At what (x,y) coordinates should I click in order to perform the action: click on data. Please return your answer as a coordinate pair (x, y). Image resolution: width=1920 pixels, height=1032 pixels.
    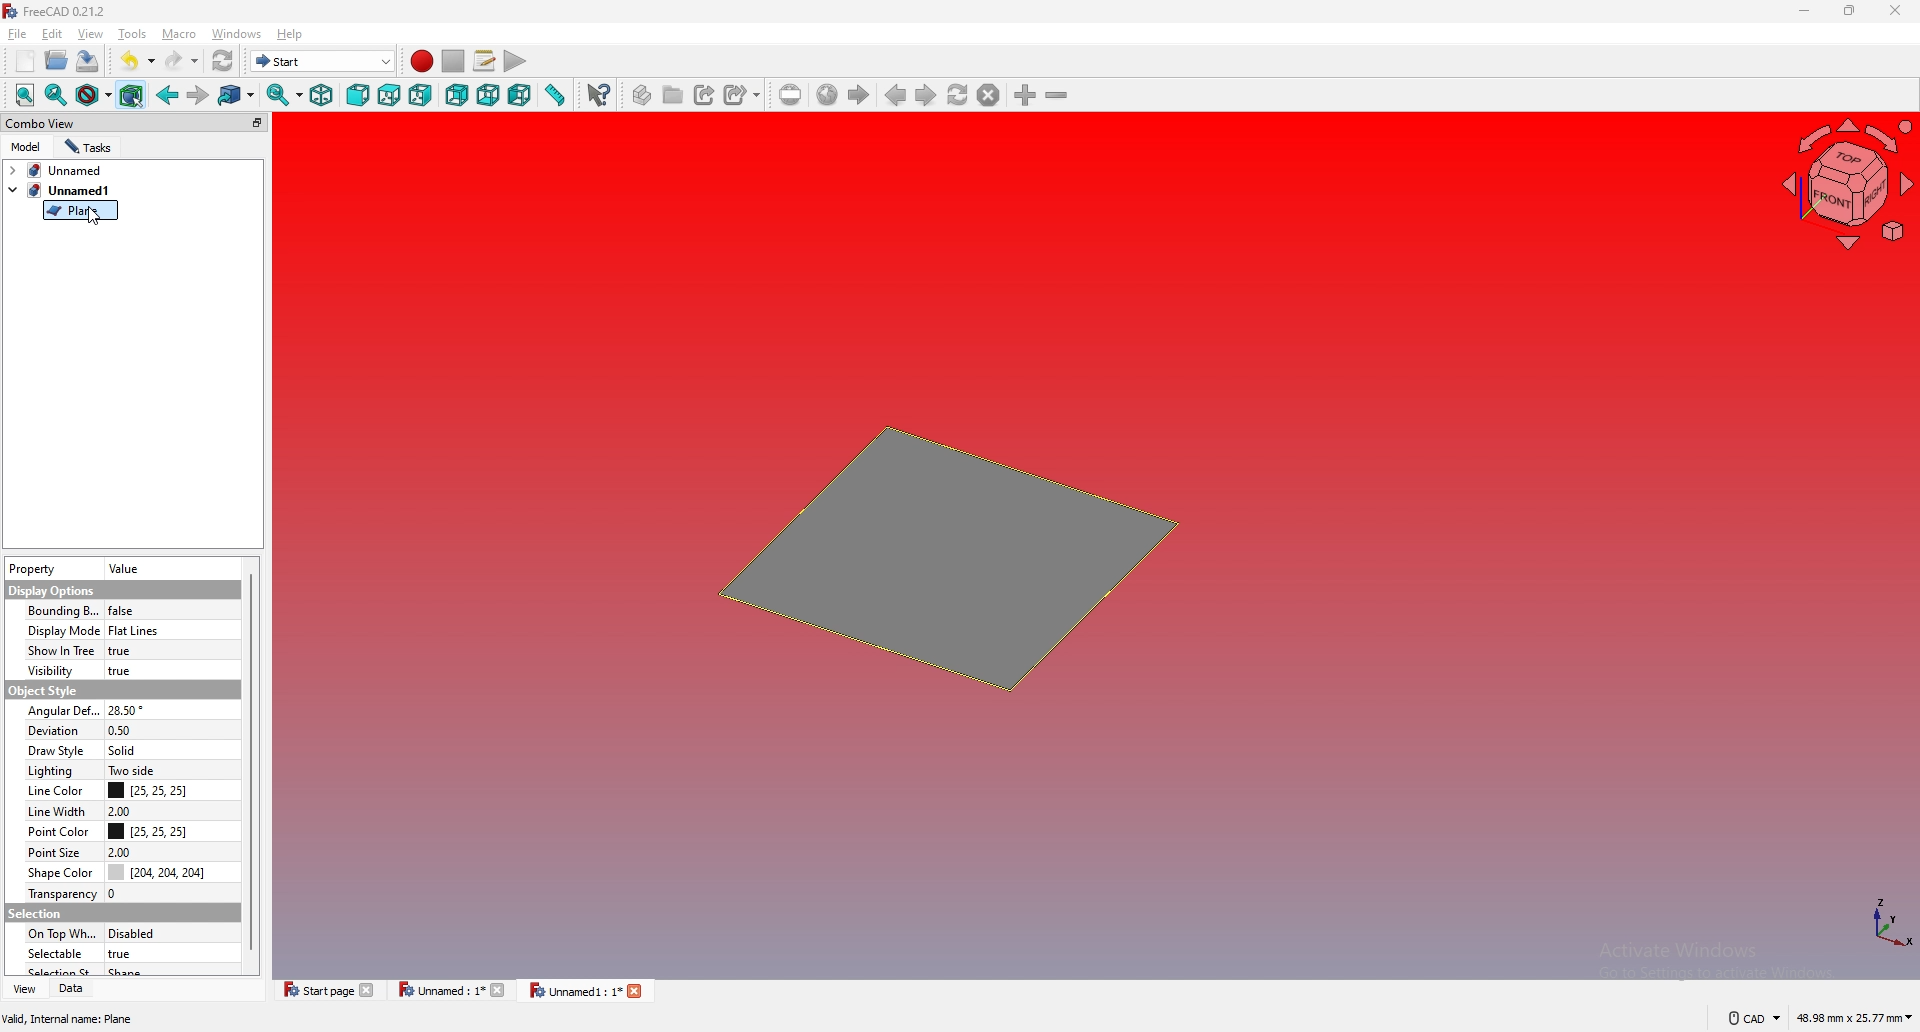
    Looking at the image, I should click on (75, 989).